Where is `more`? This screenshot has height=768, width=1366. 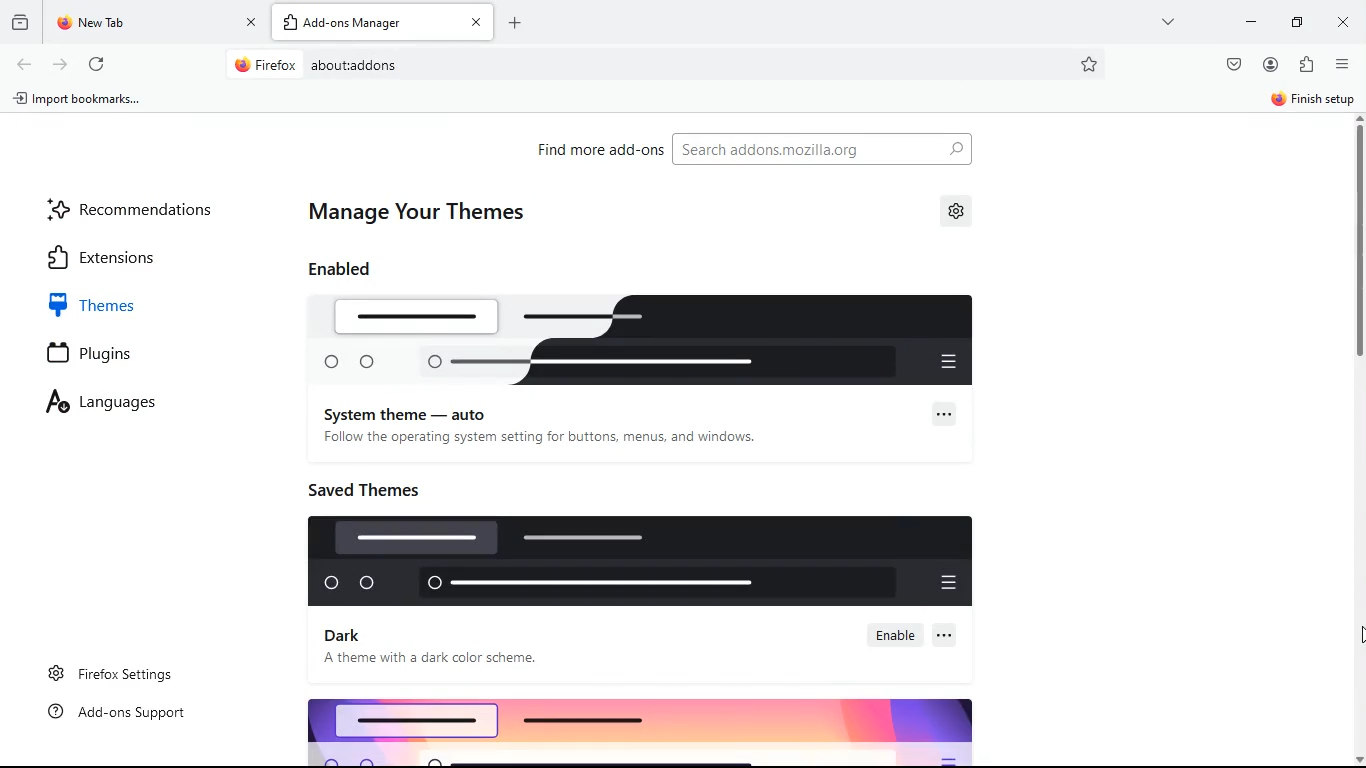 more is located at coordinates (942, 413).